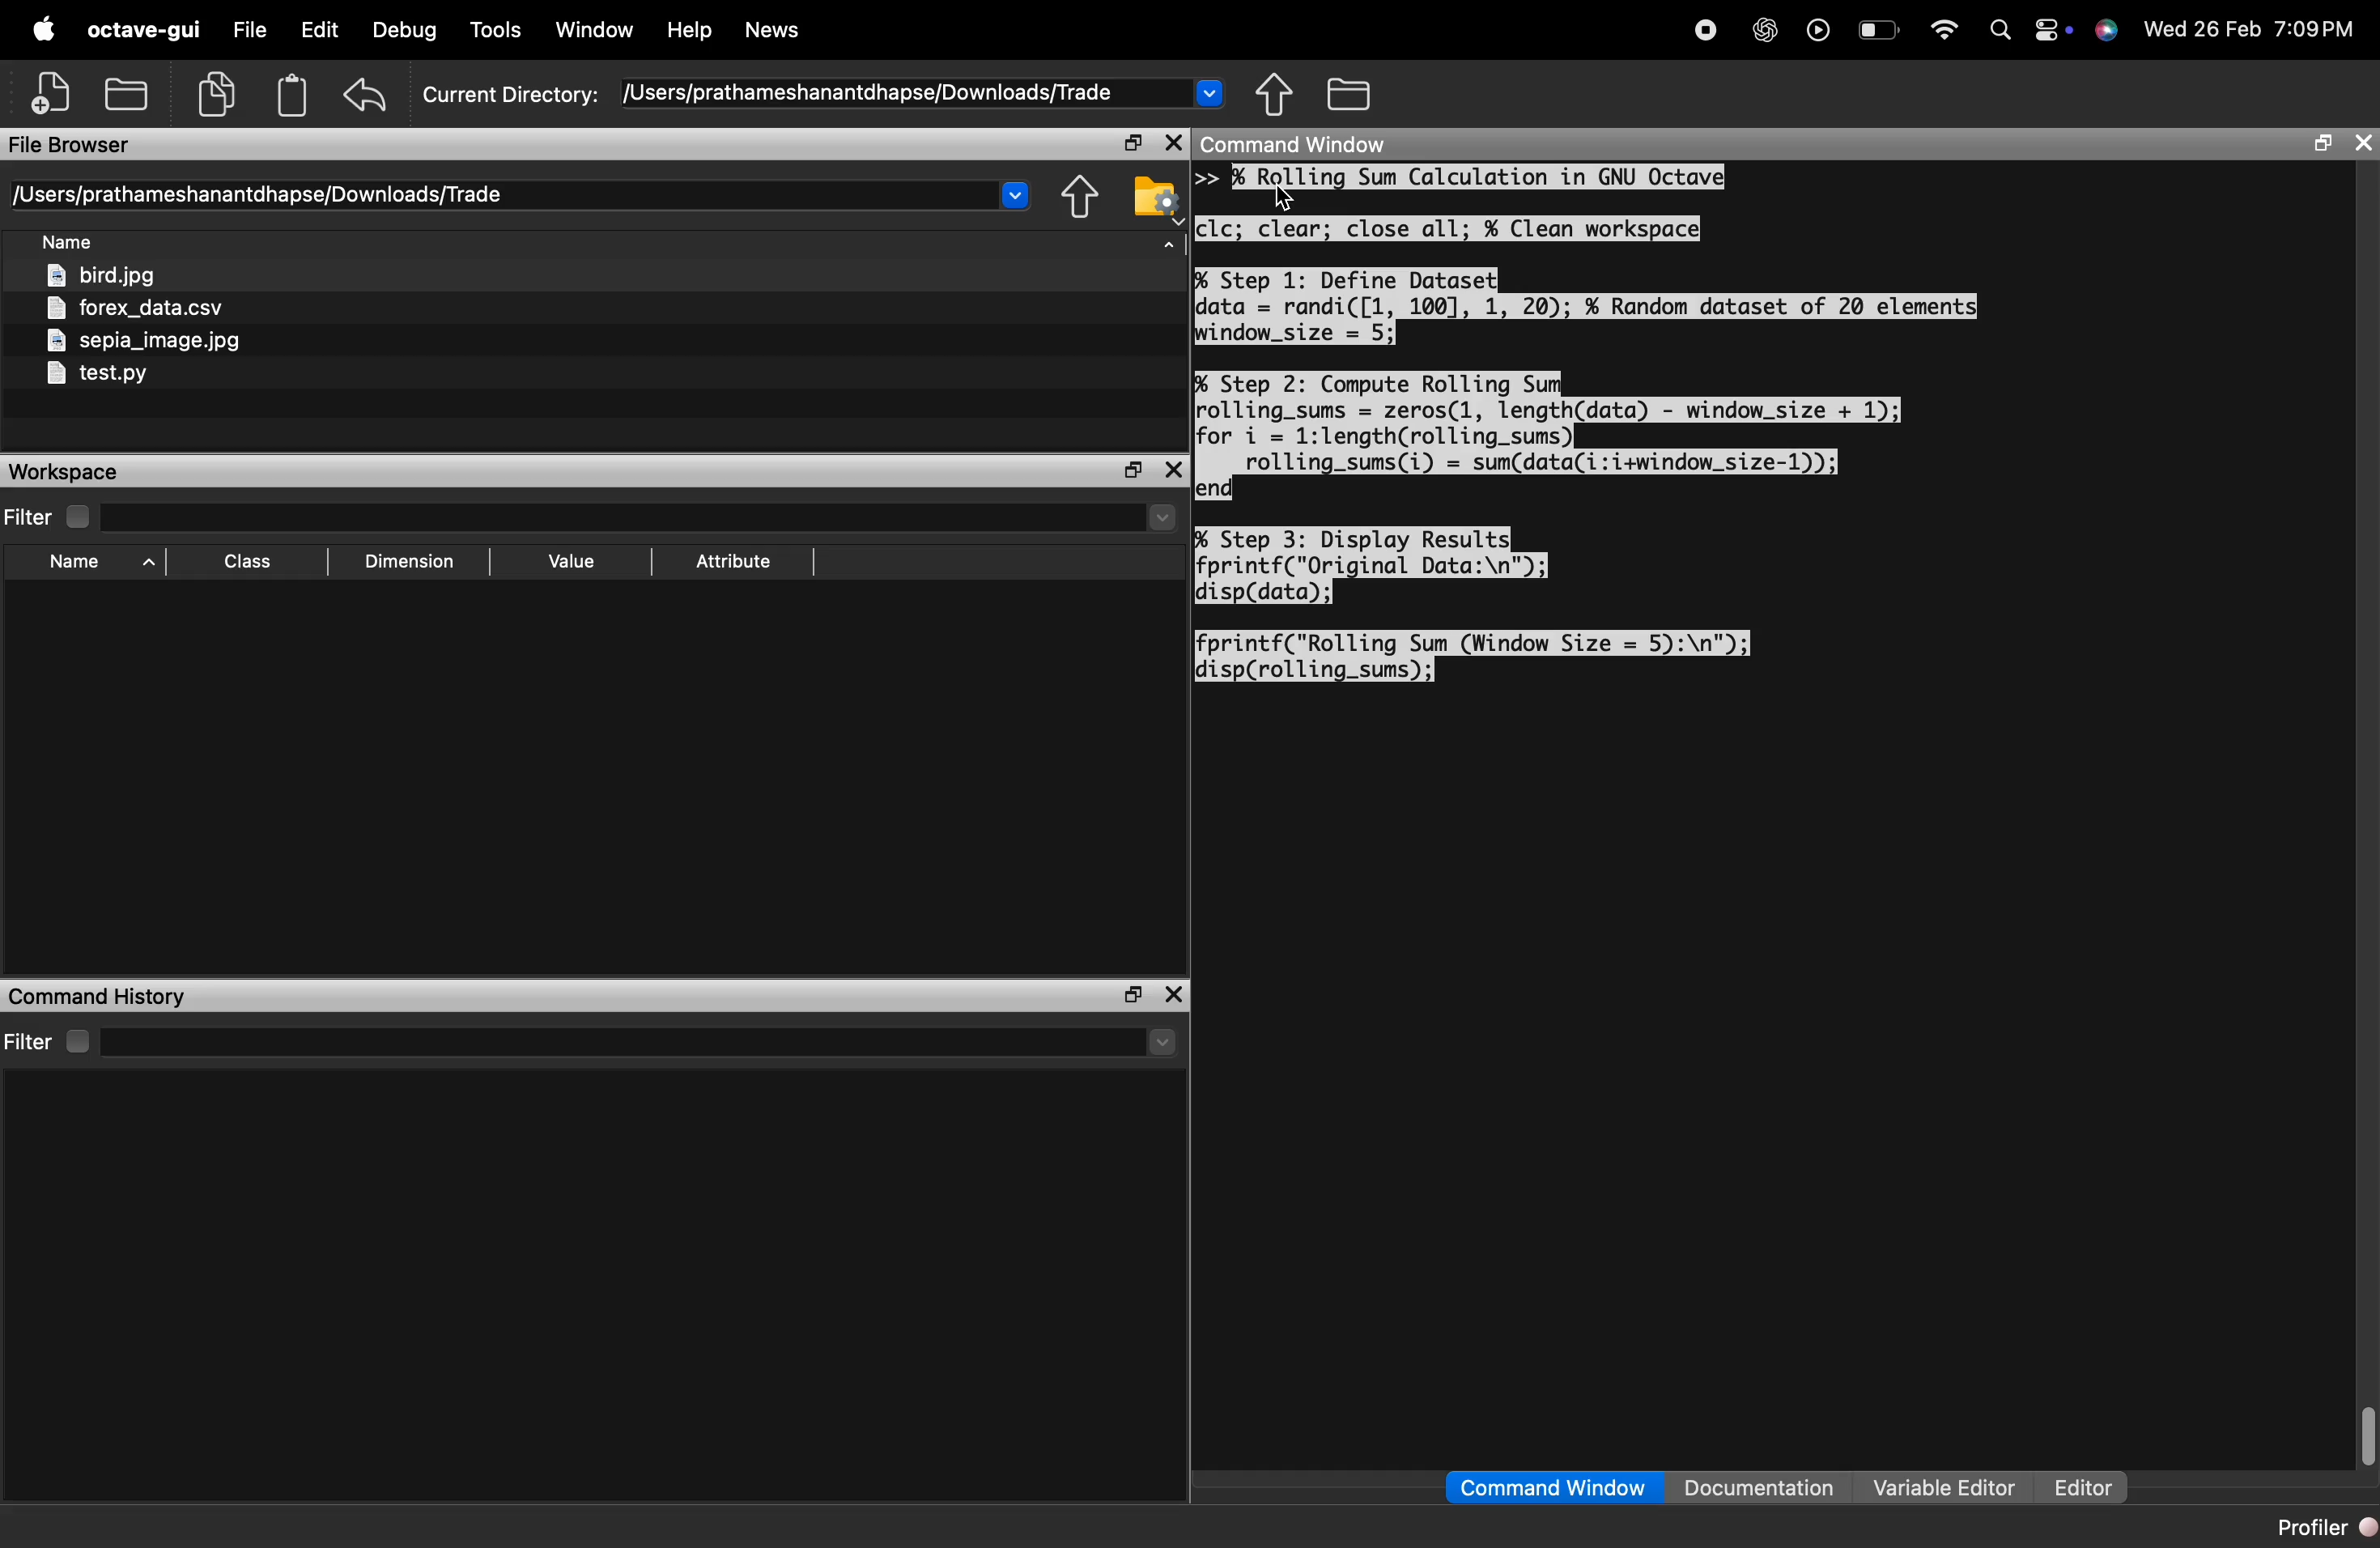 This screenshot has height=1548, width=2380. I want to click on octave-gui, so click(147, 31).